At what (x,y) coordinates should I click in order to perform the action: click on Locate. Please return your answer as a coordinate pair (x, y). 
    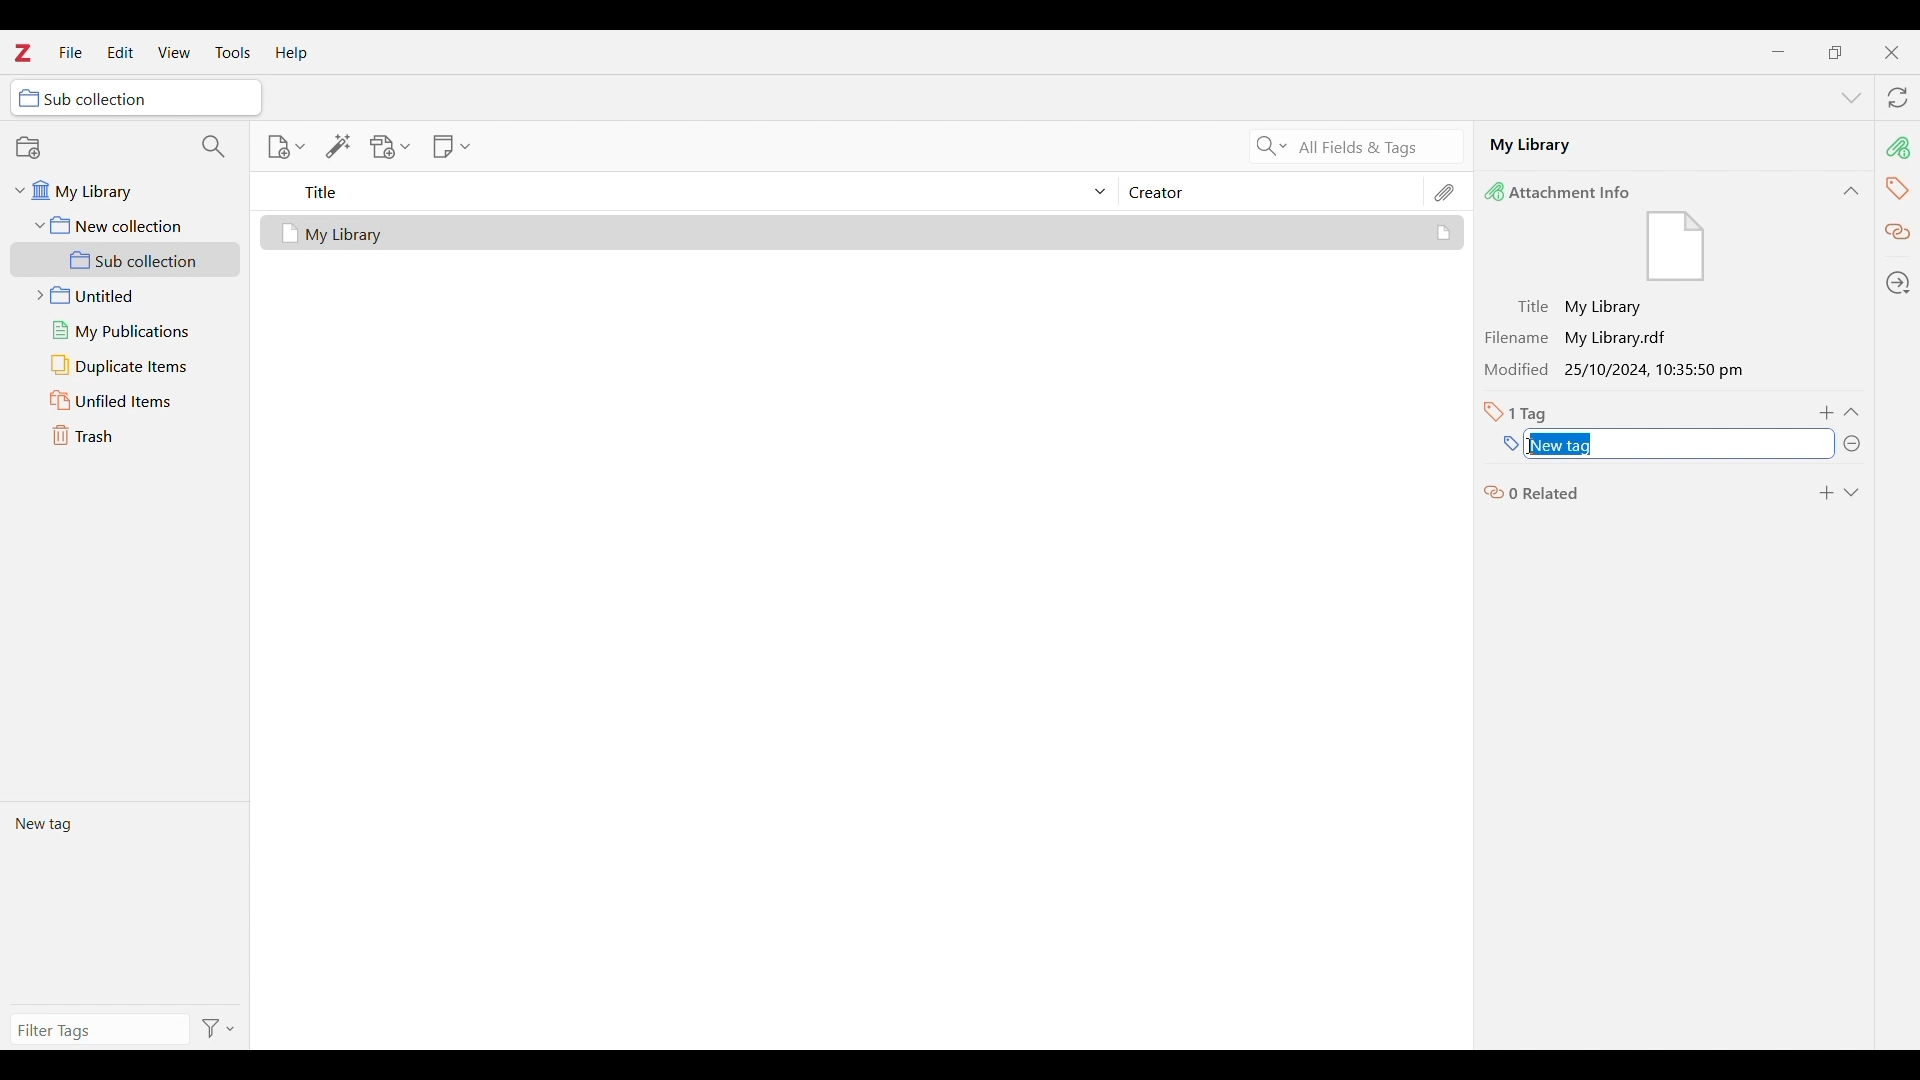
    Looking at the image, I should click on (1898, 283).